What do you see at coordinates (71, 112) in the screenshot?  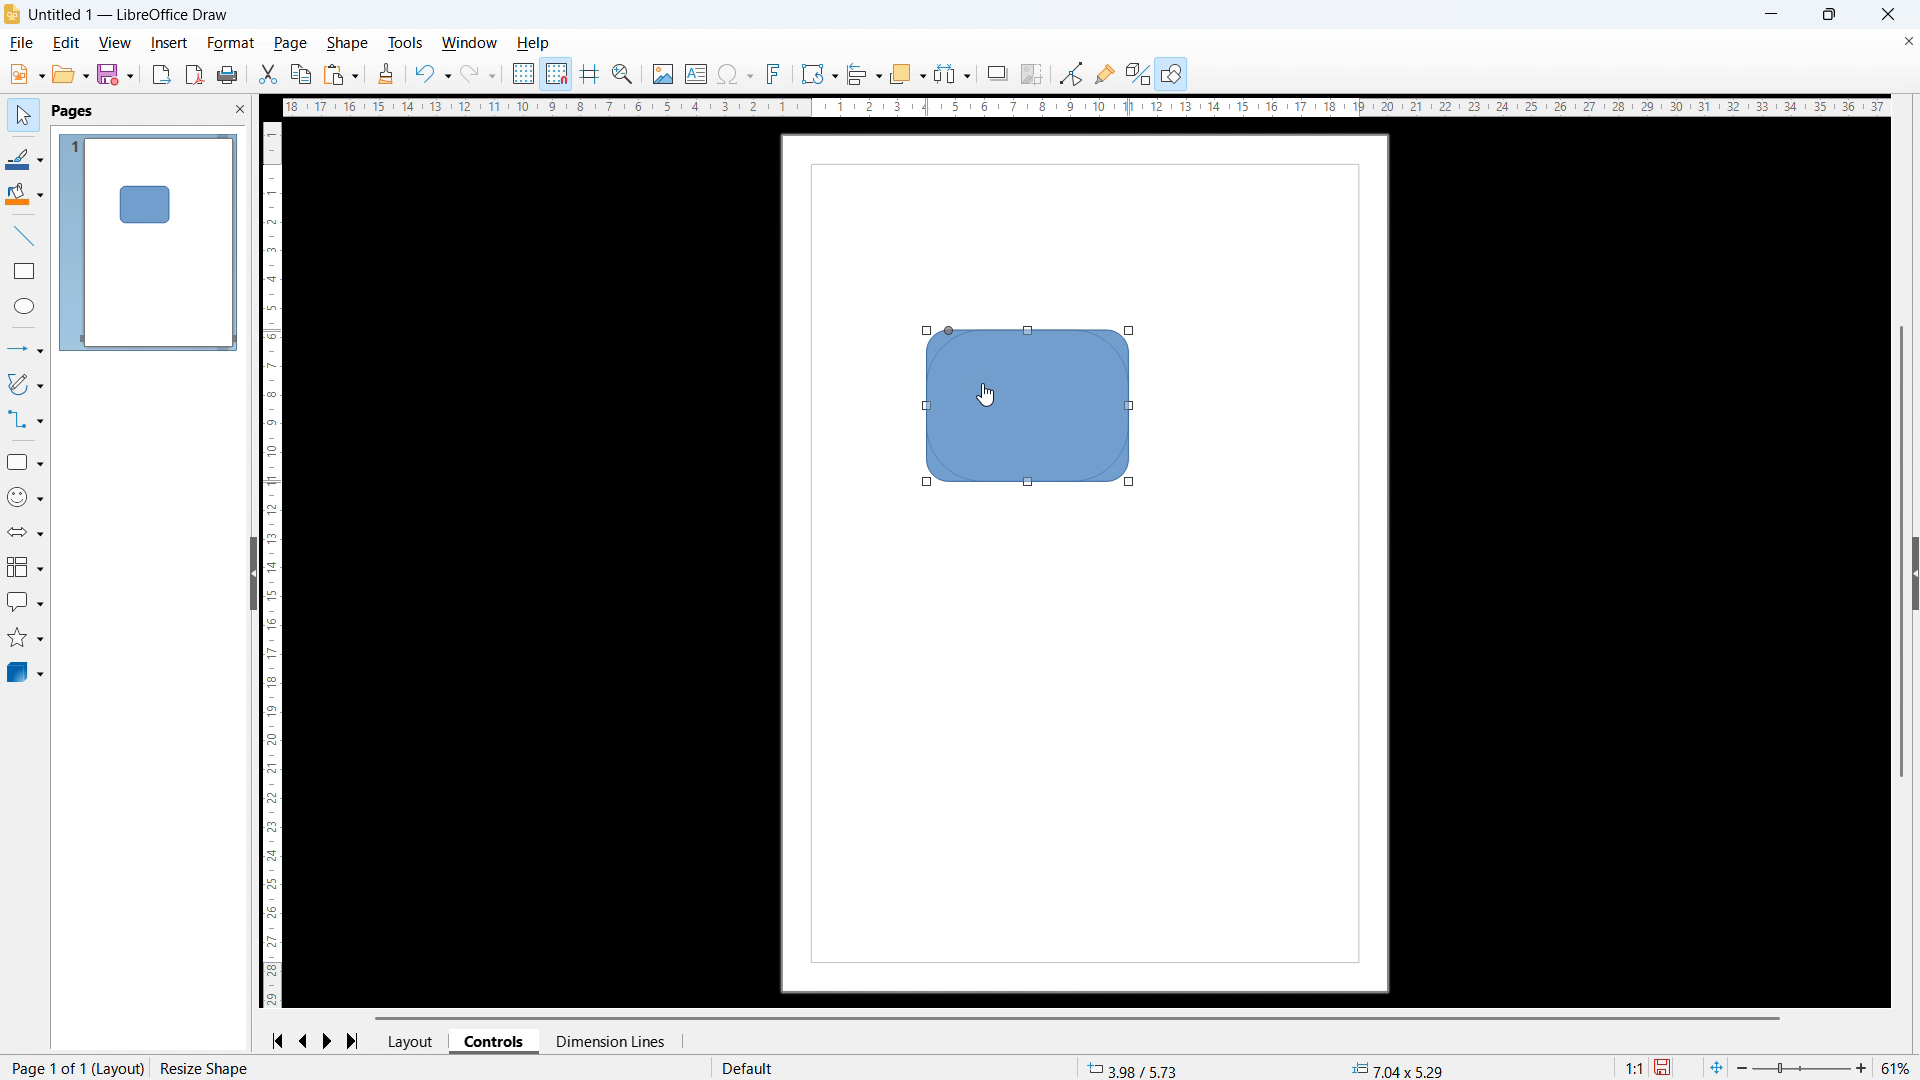 I see `pages ` at bounding box center [71, 112].